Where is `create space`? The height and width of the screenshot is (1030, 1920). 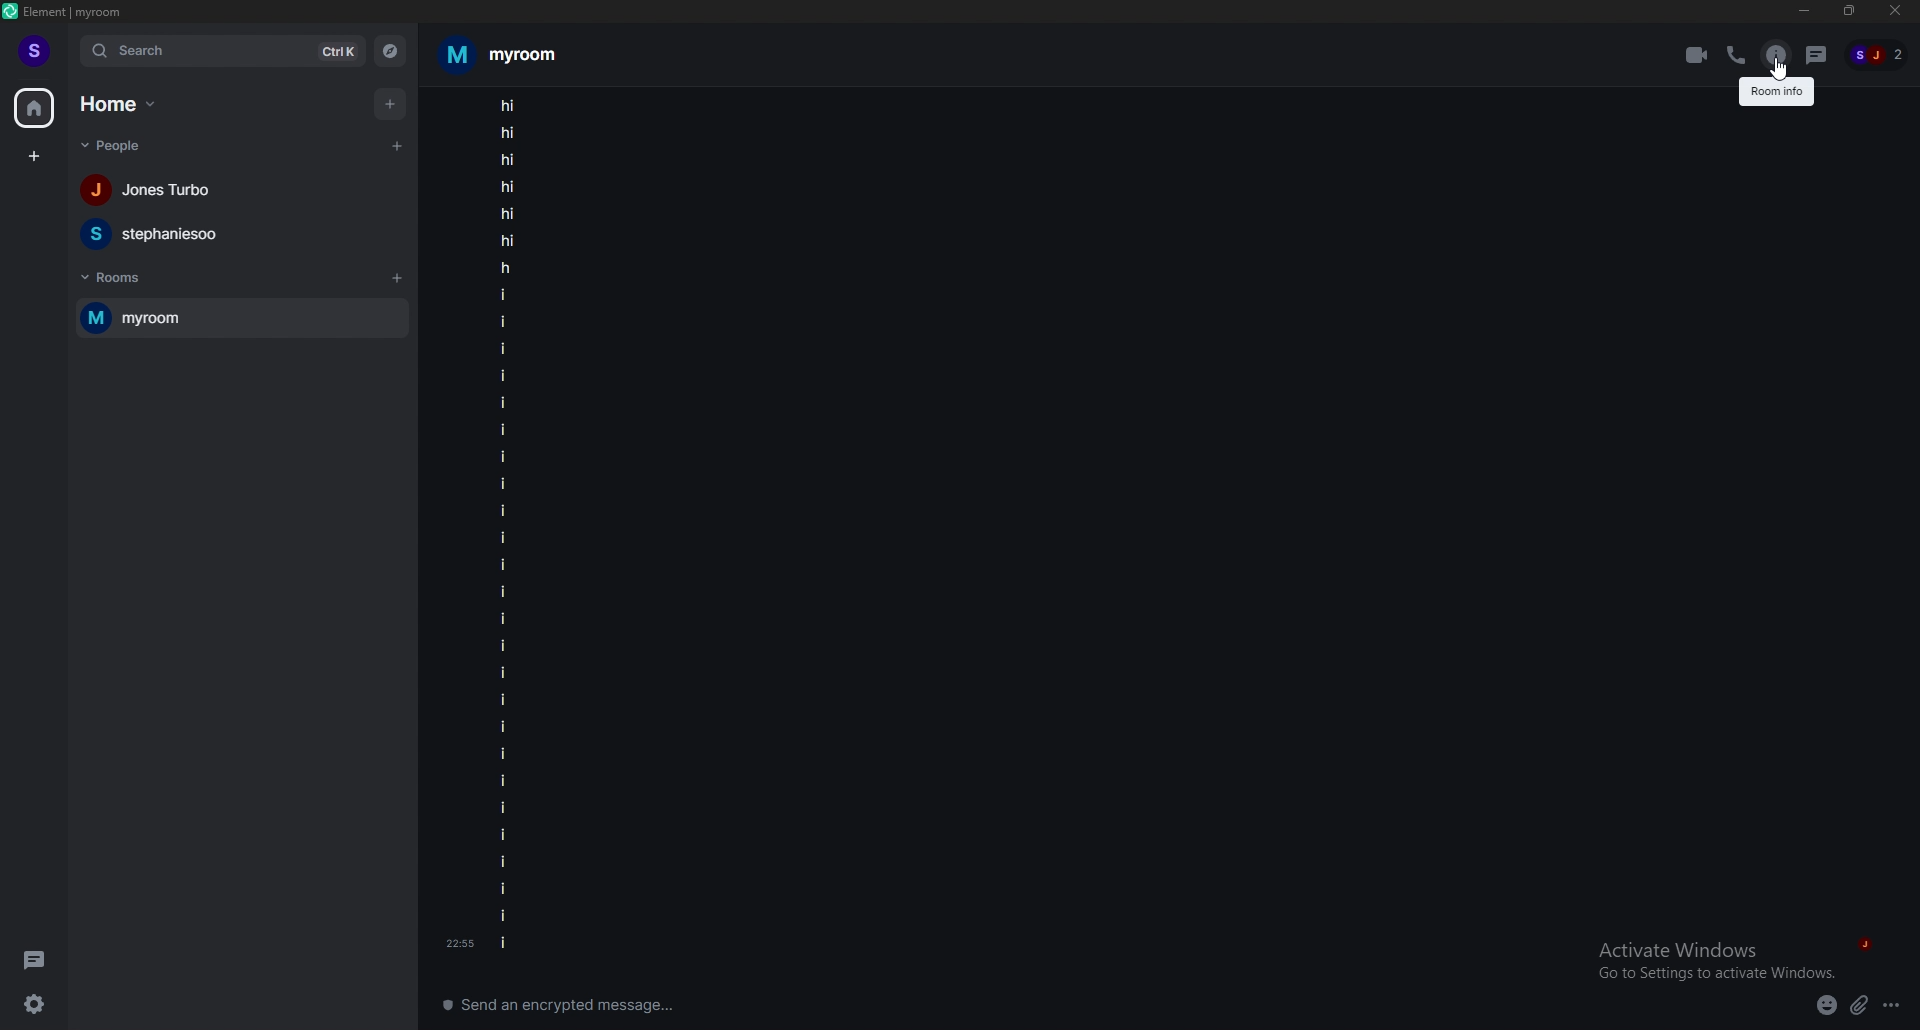
create space is located at coordinates (33, 156).